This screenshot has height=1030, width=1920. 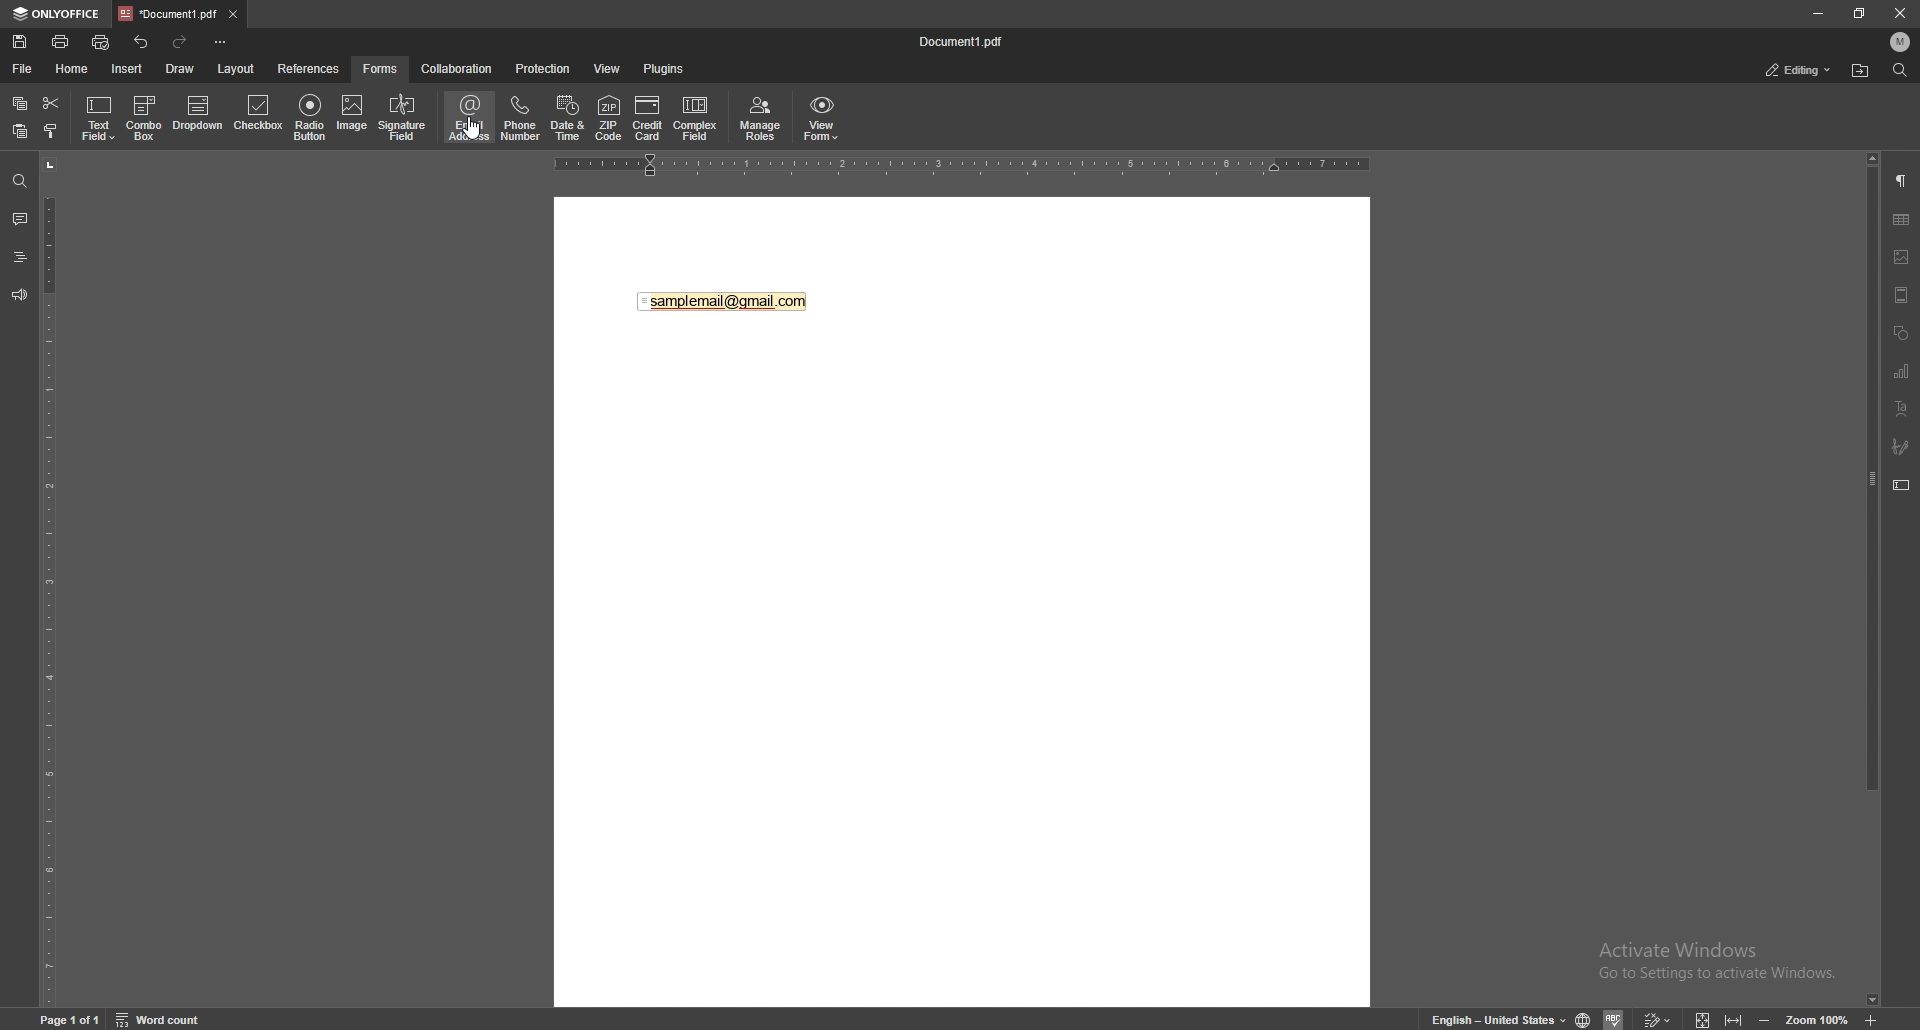 I want to click on date and time, so click(x=569, y=117).